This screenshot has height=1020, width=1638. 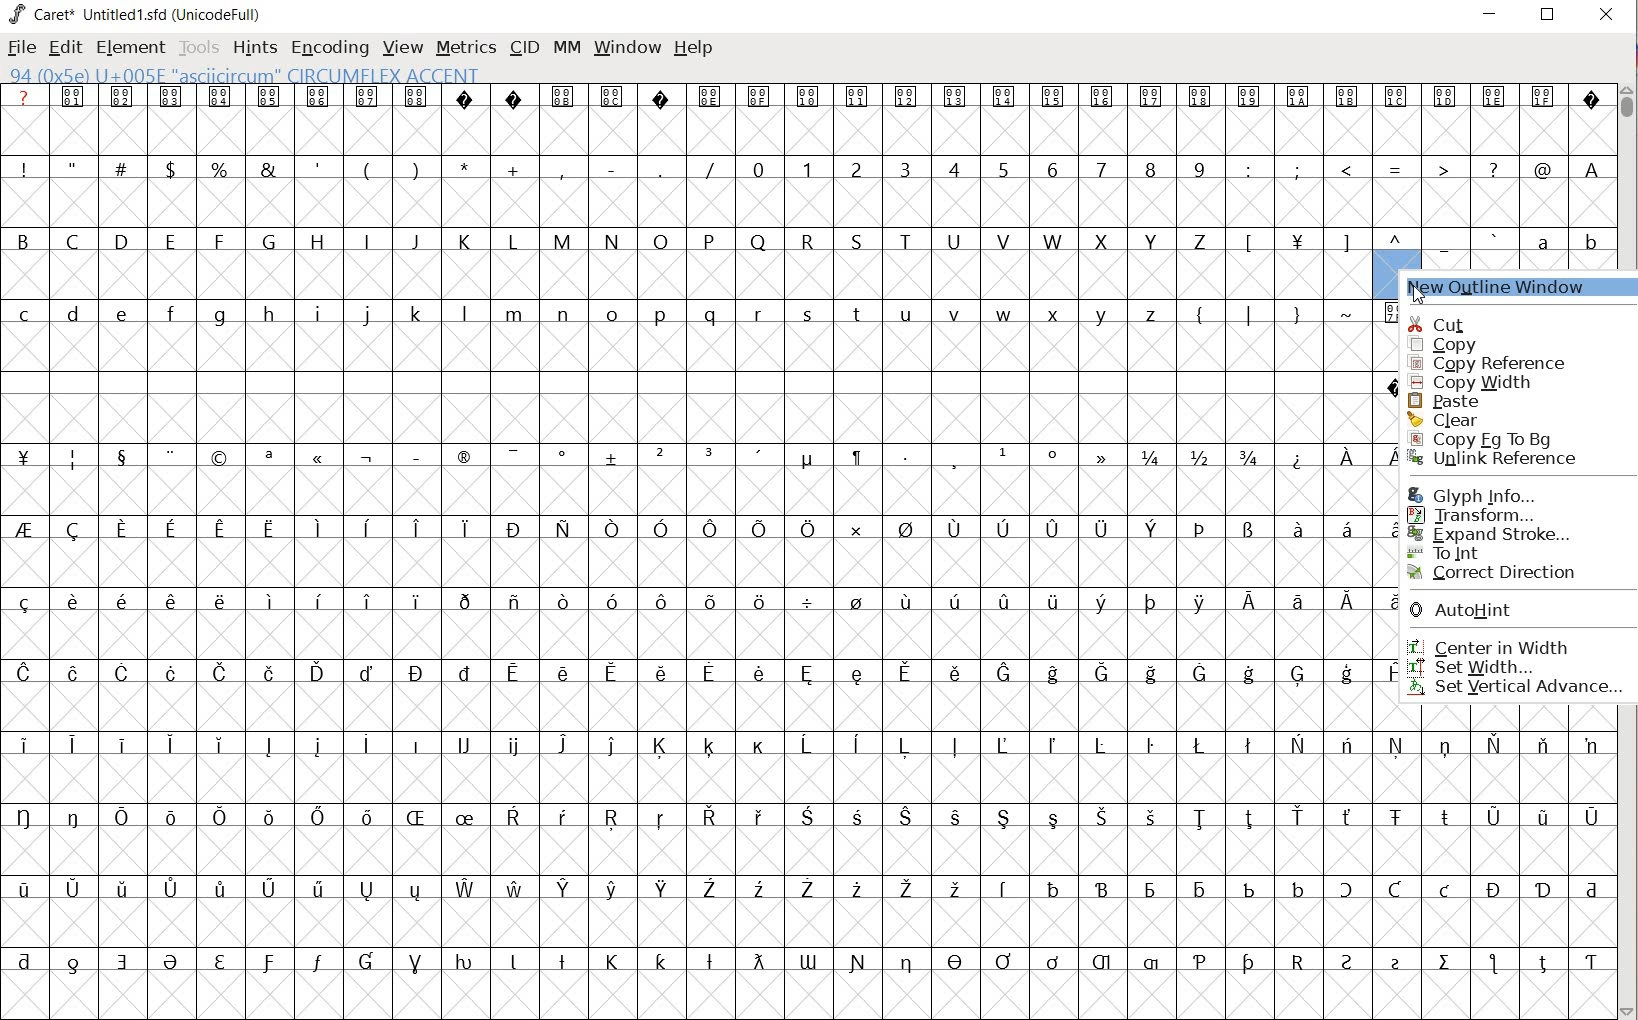 What do you see at coordinates (1508, 642) in the screenshot?
I see `center in width` at bounding box center [1508, 642].